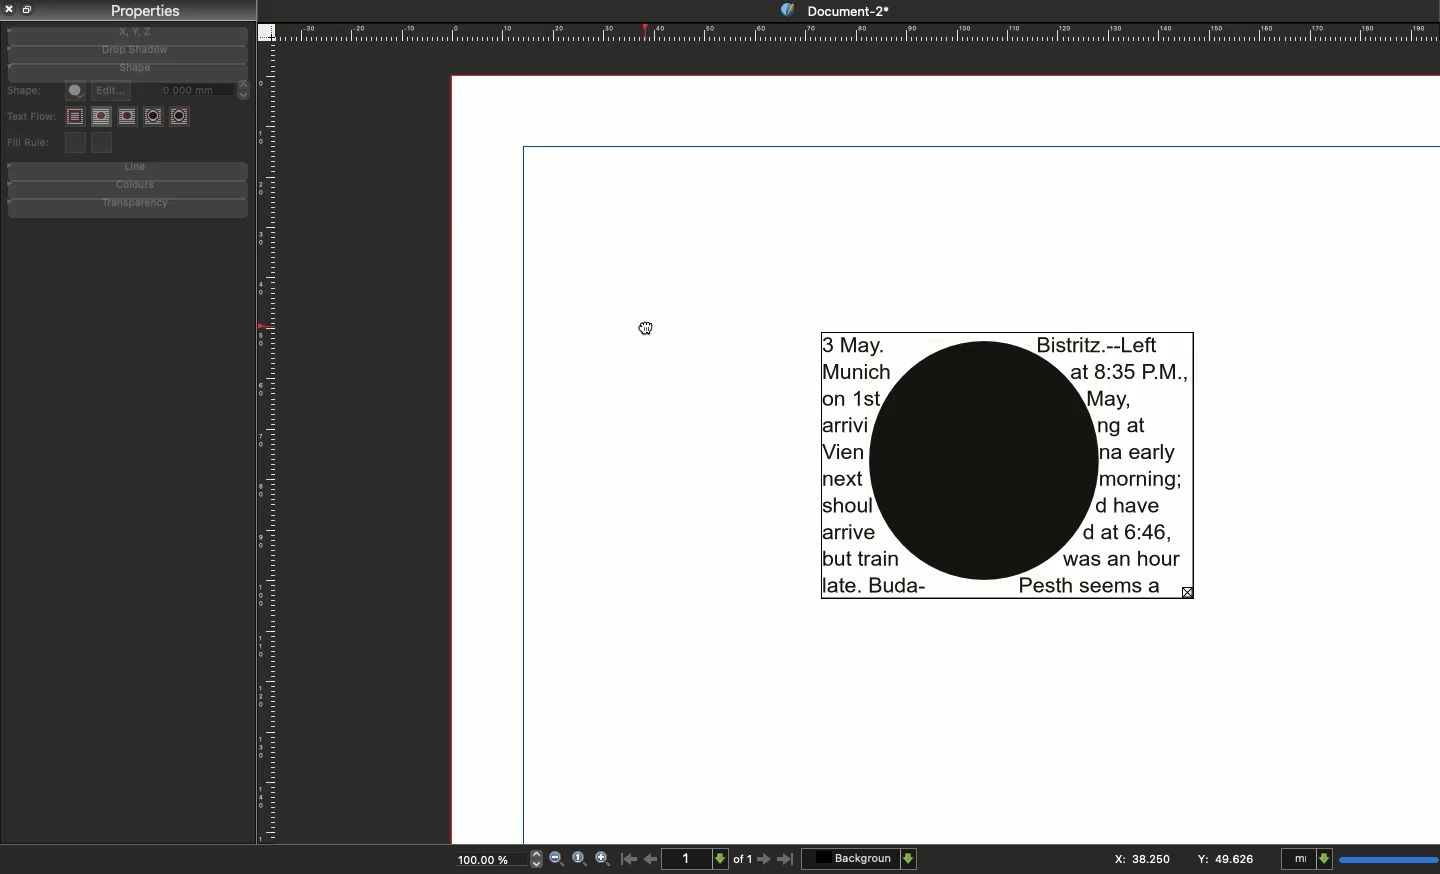  What do you see at coordinates (9, 31) in the screenshot?
I see `Guide` at bounding box center [9, 31].